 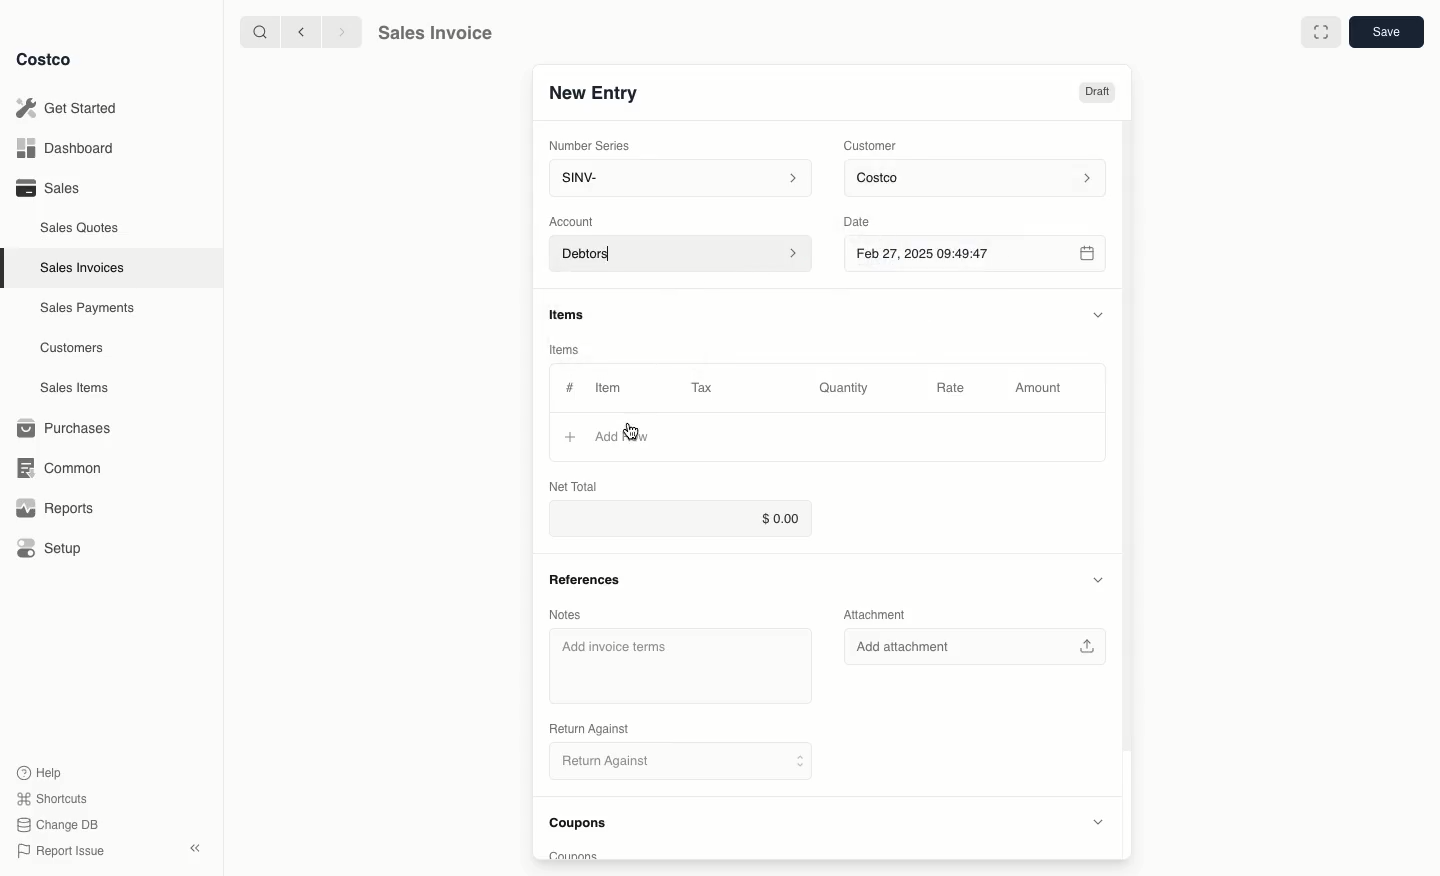 I want to click on search, so click(x=256, y=31).